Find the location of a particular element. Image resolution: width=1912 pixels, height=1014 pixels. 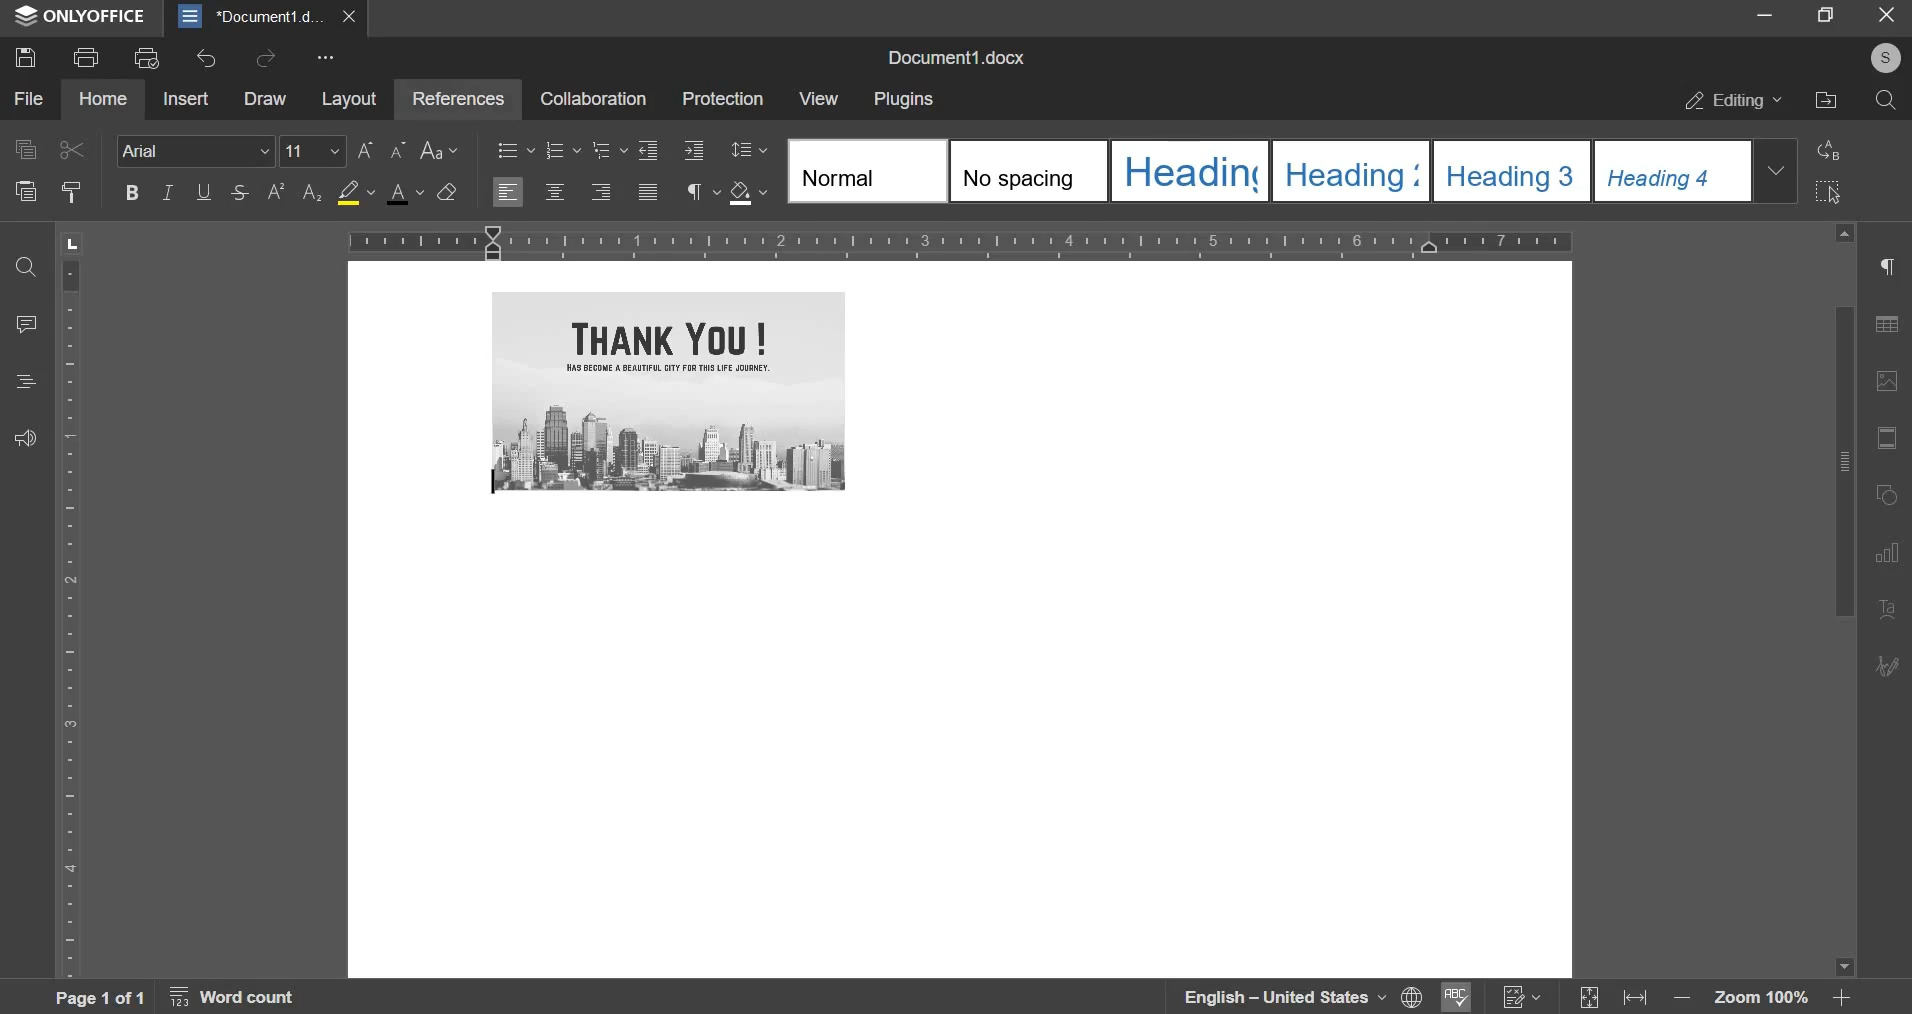

insert is located at coordinates (188, 97).